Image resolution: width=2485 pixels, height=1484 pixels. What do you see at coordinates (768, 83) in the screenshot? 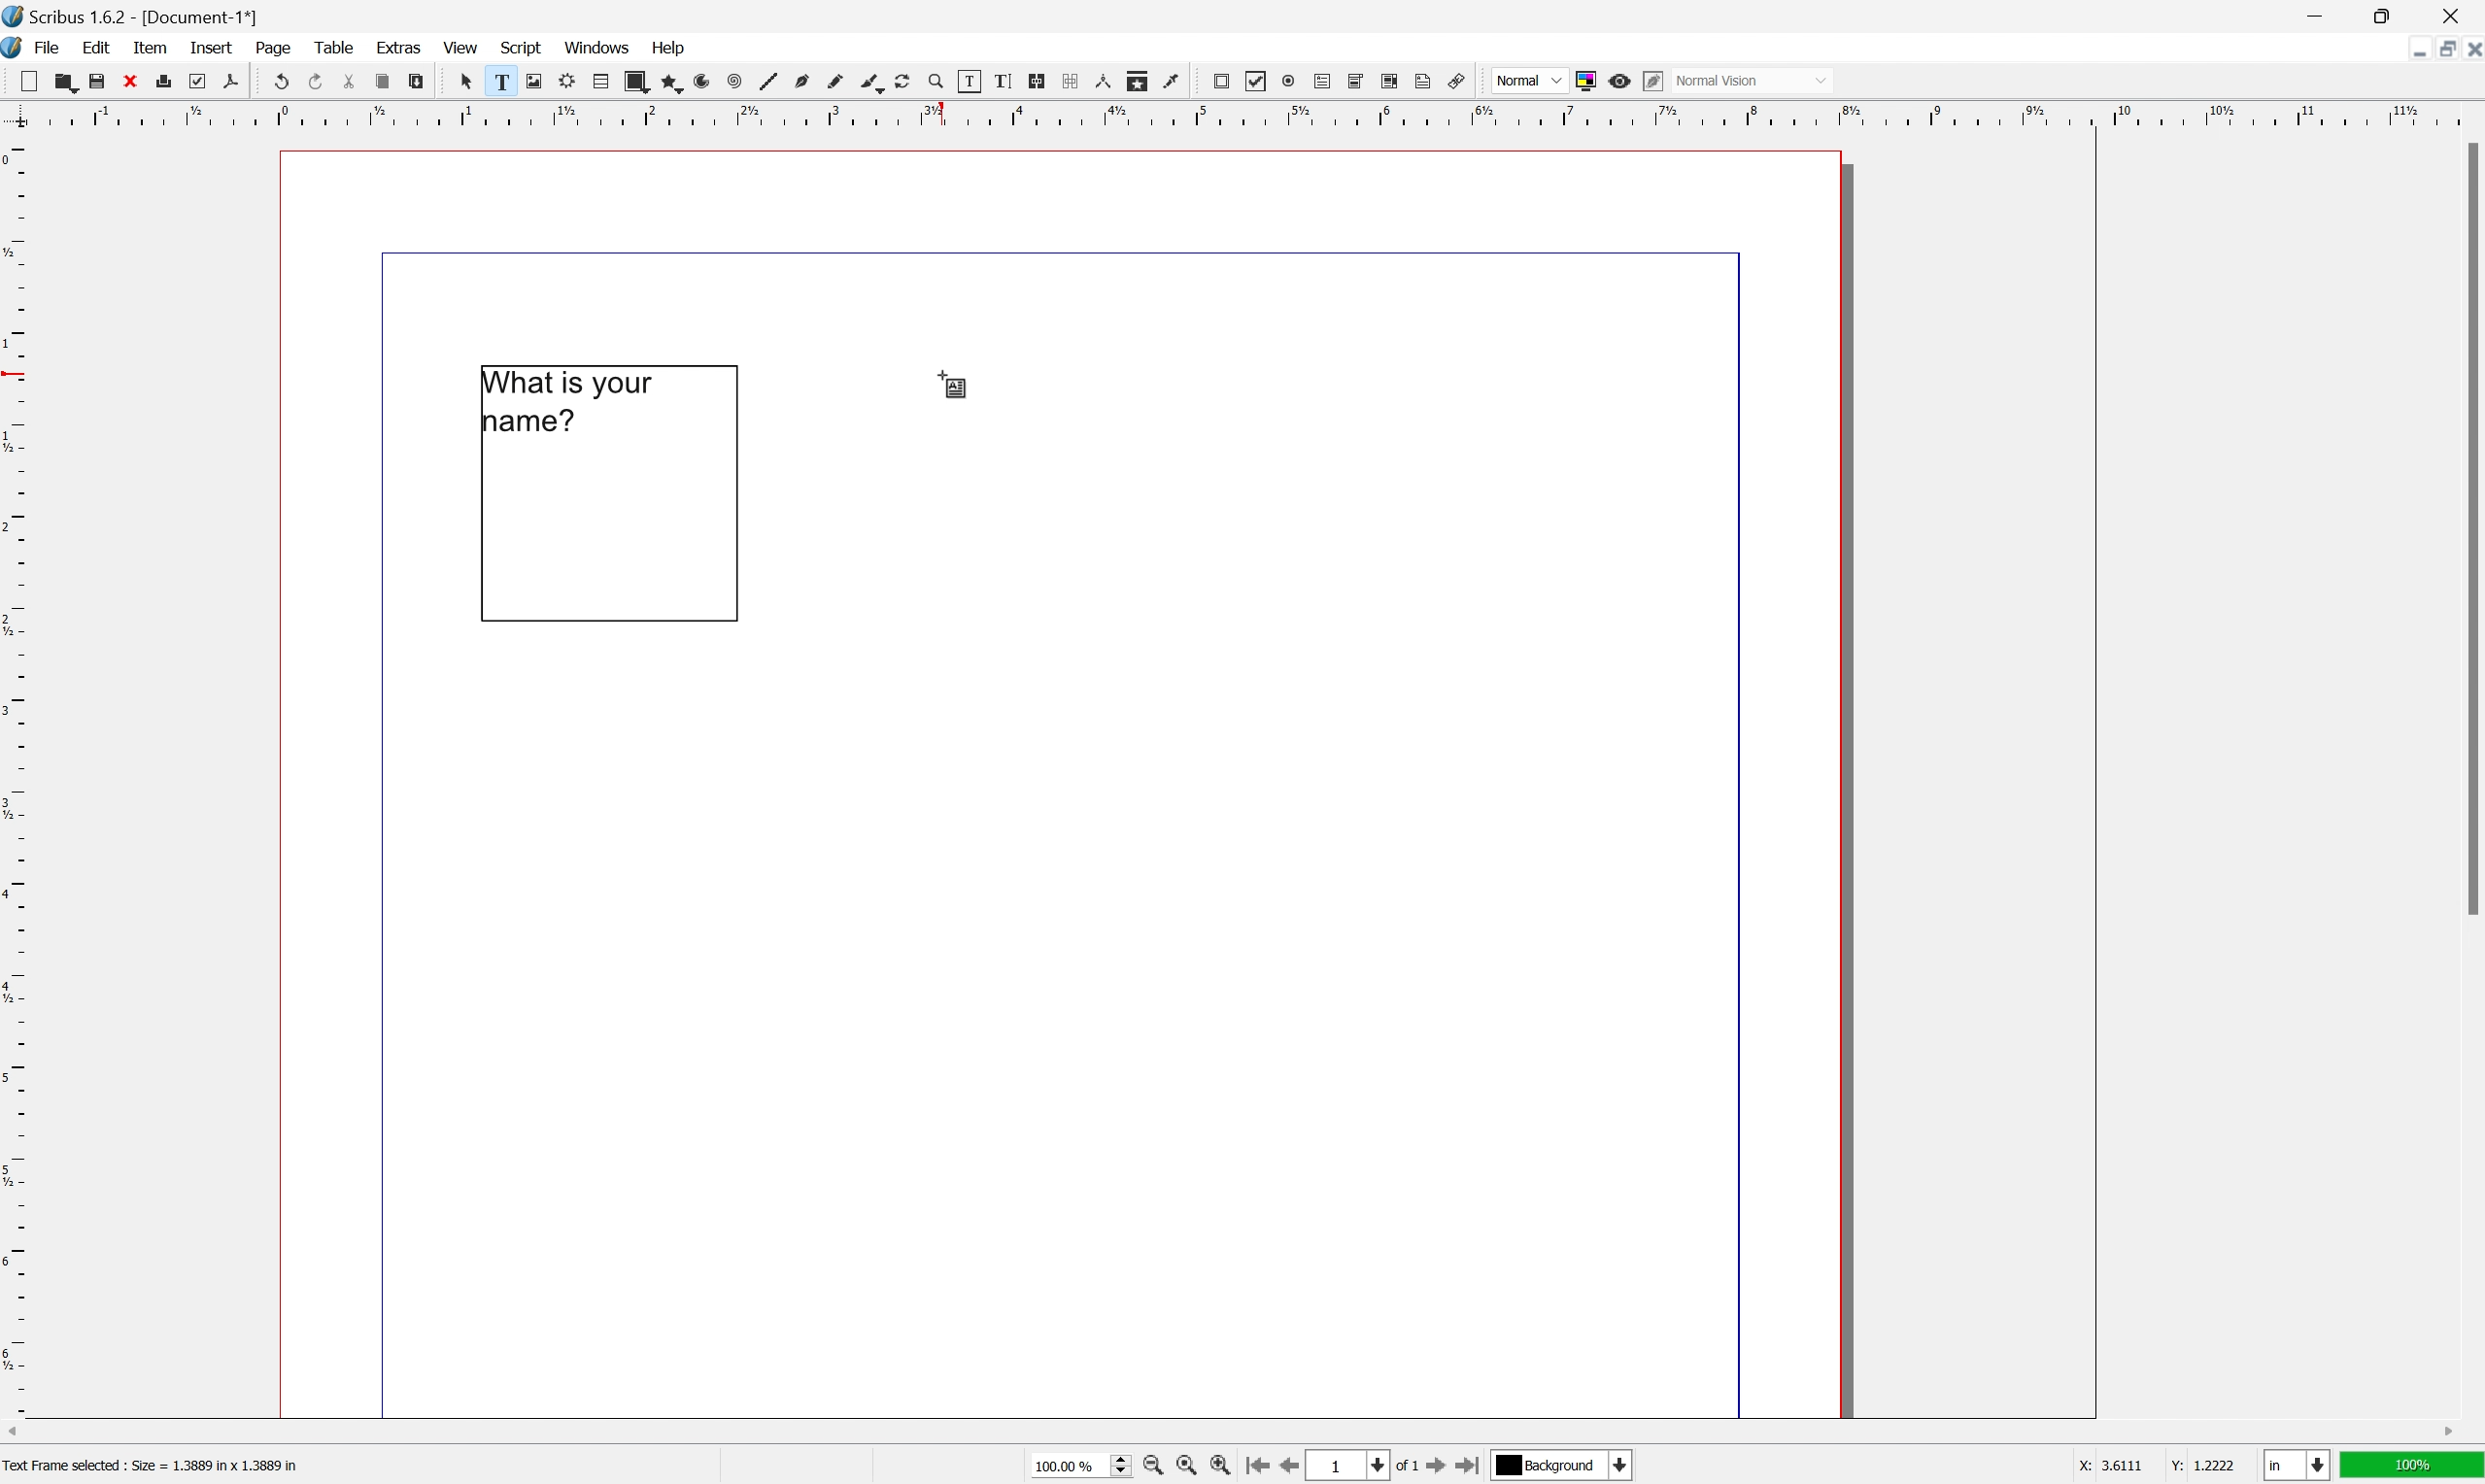
I see `line` at bounding box center [768, 83].